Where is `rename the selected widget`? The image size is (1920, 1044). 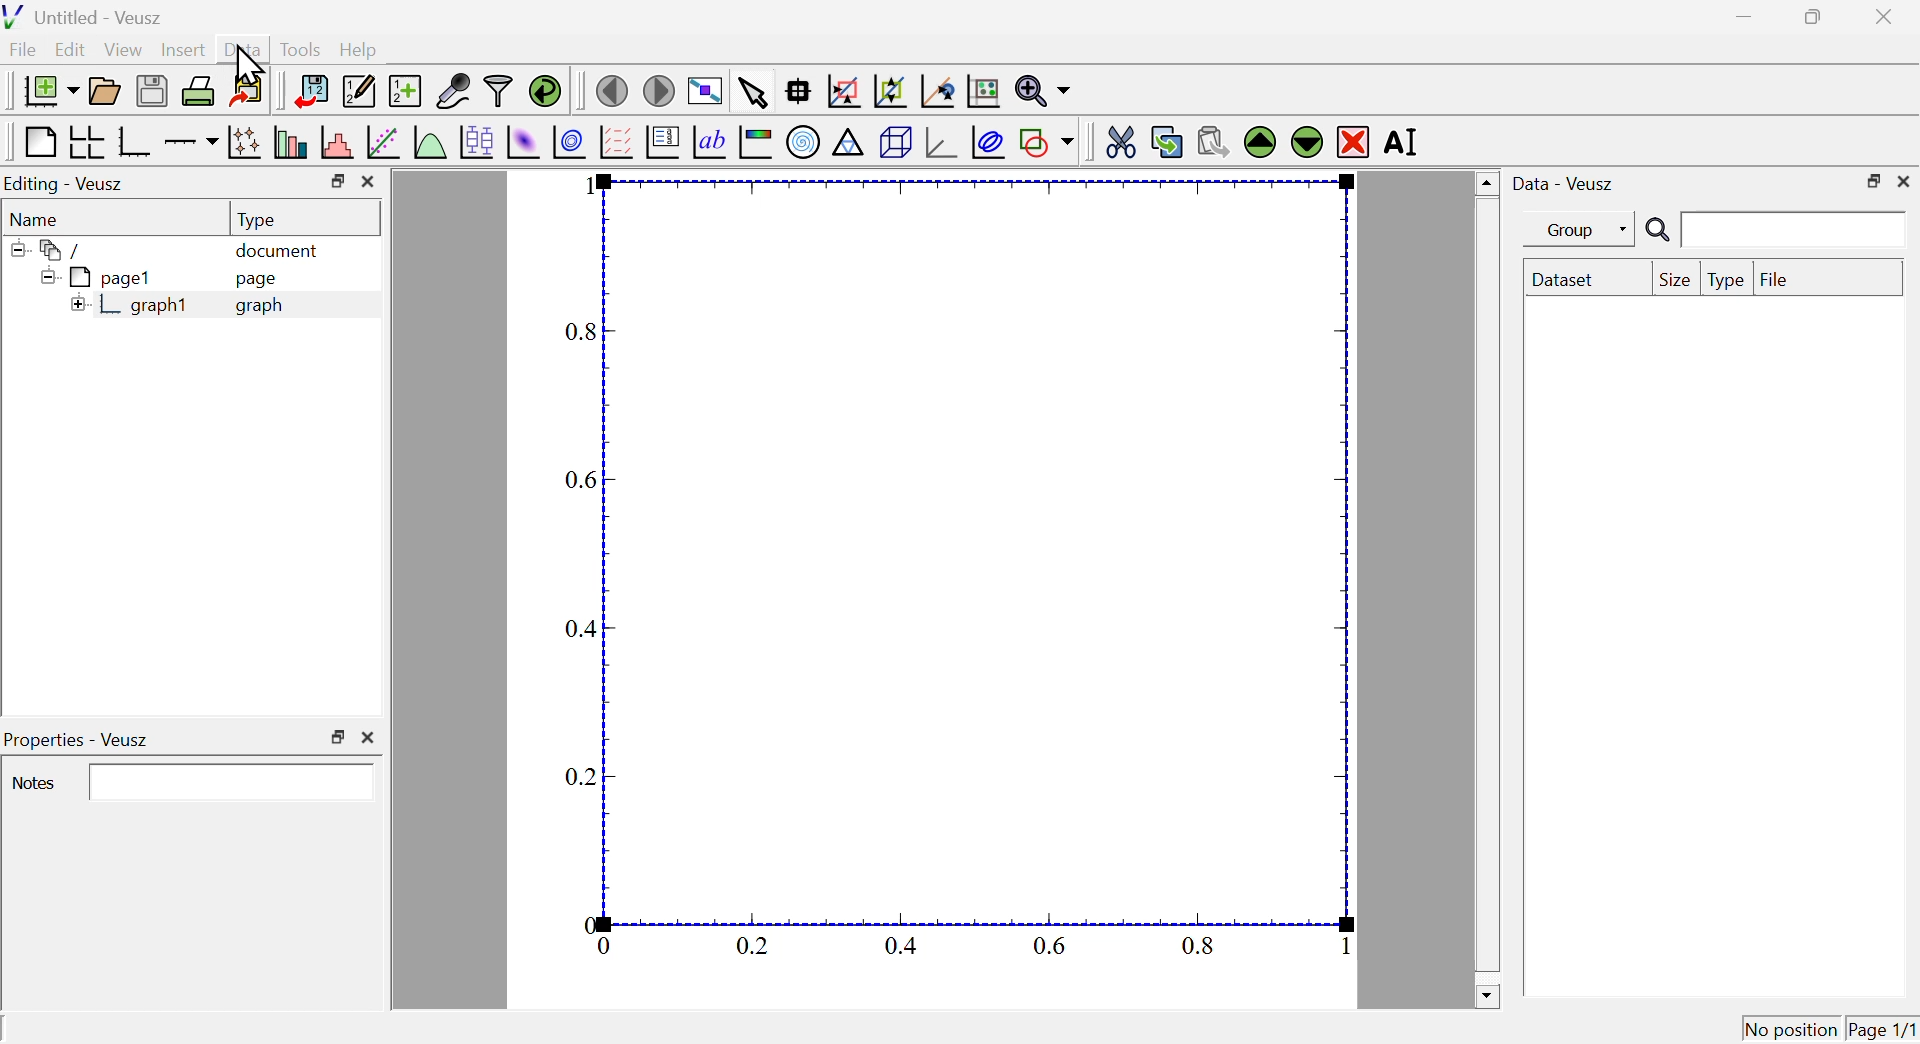 rename the selected widget is located at coordinates (1408, 143).